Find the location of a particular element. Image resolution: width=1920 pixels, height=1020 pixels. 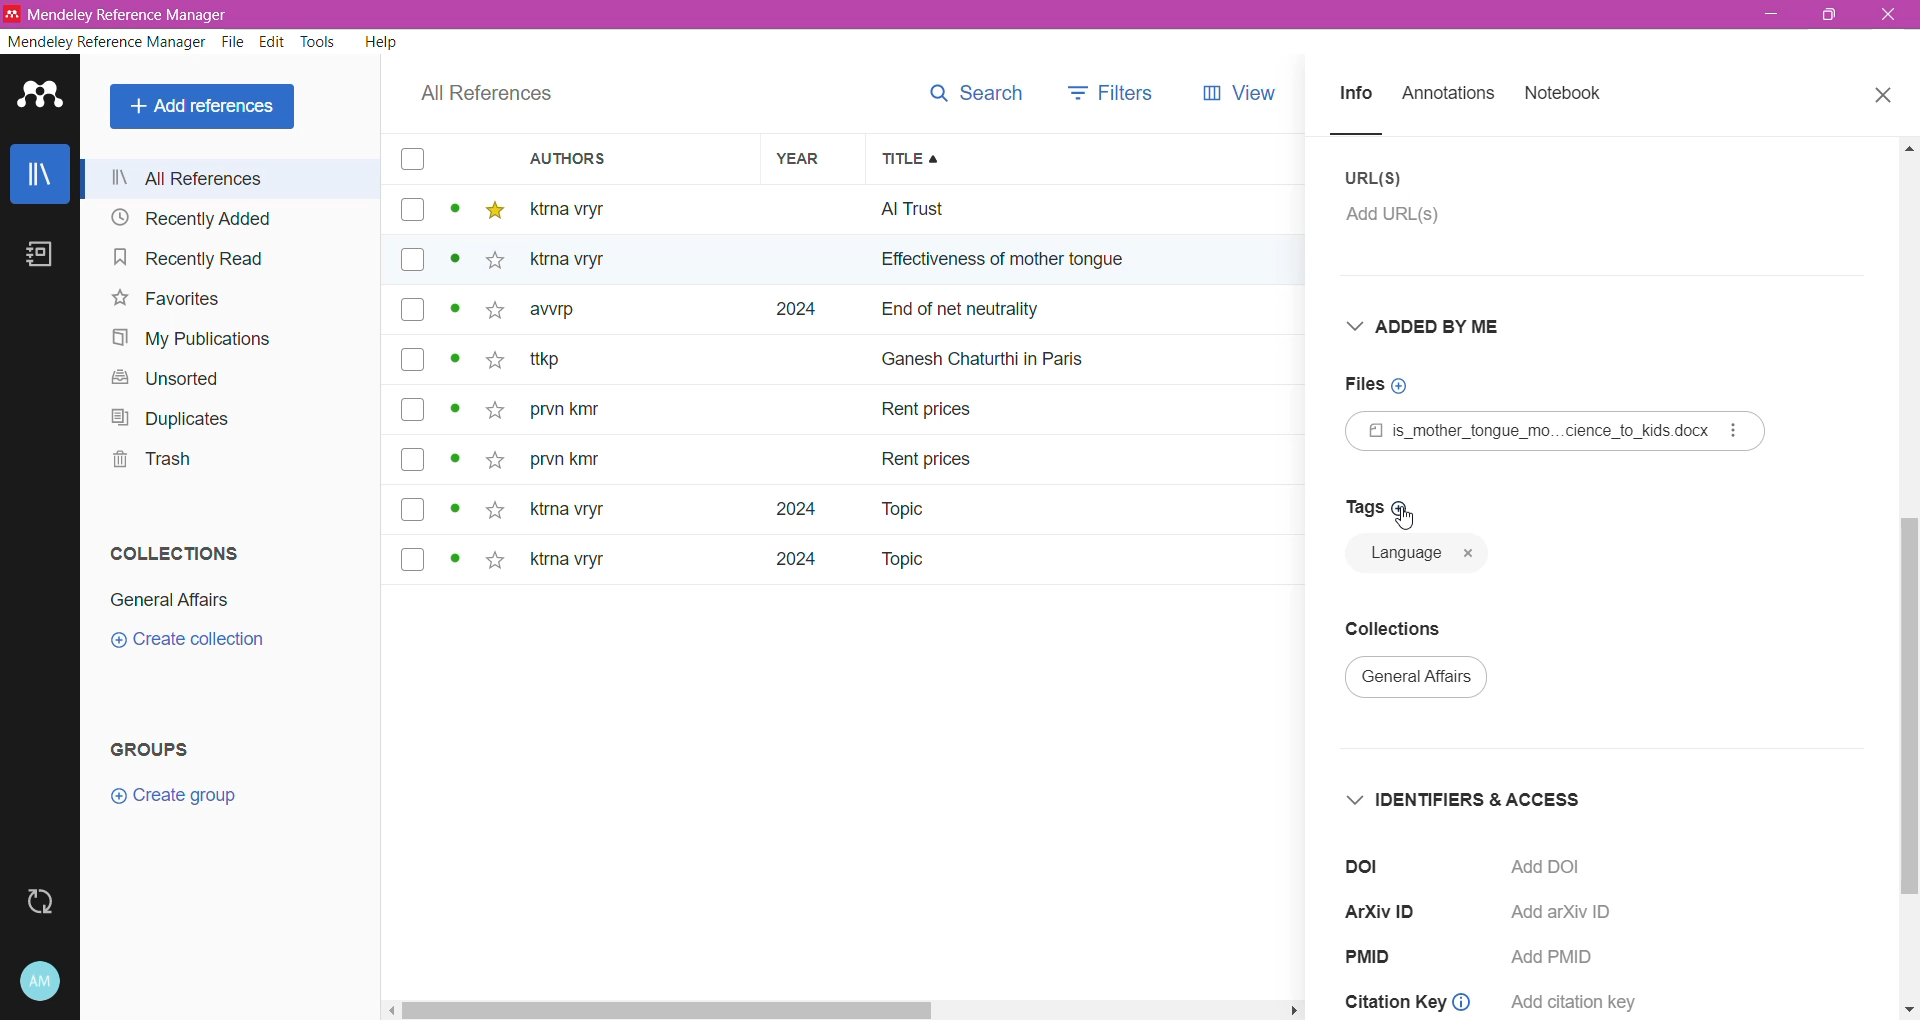

2024 is located at coordinates (778, 509).